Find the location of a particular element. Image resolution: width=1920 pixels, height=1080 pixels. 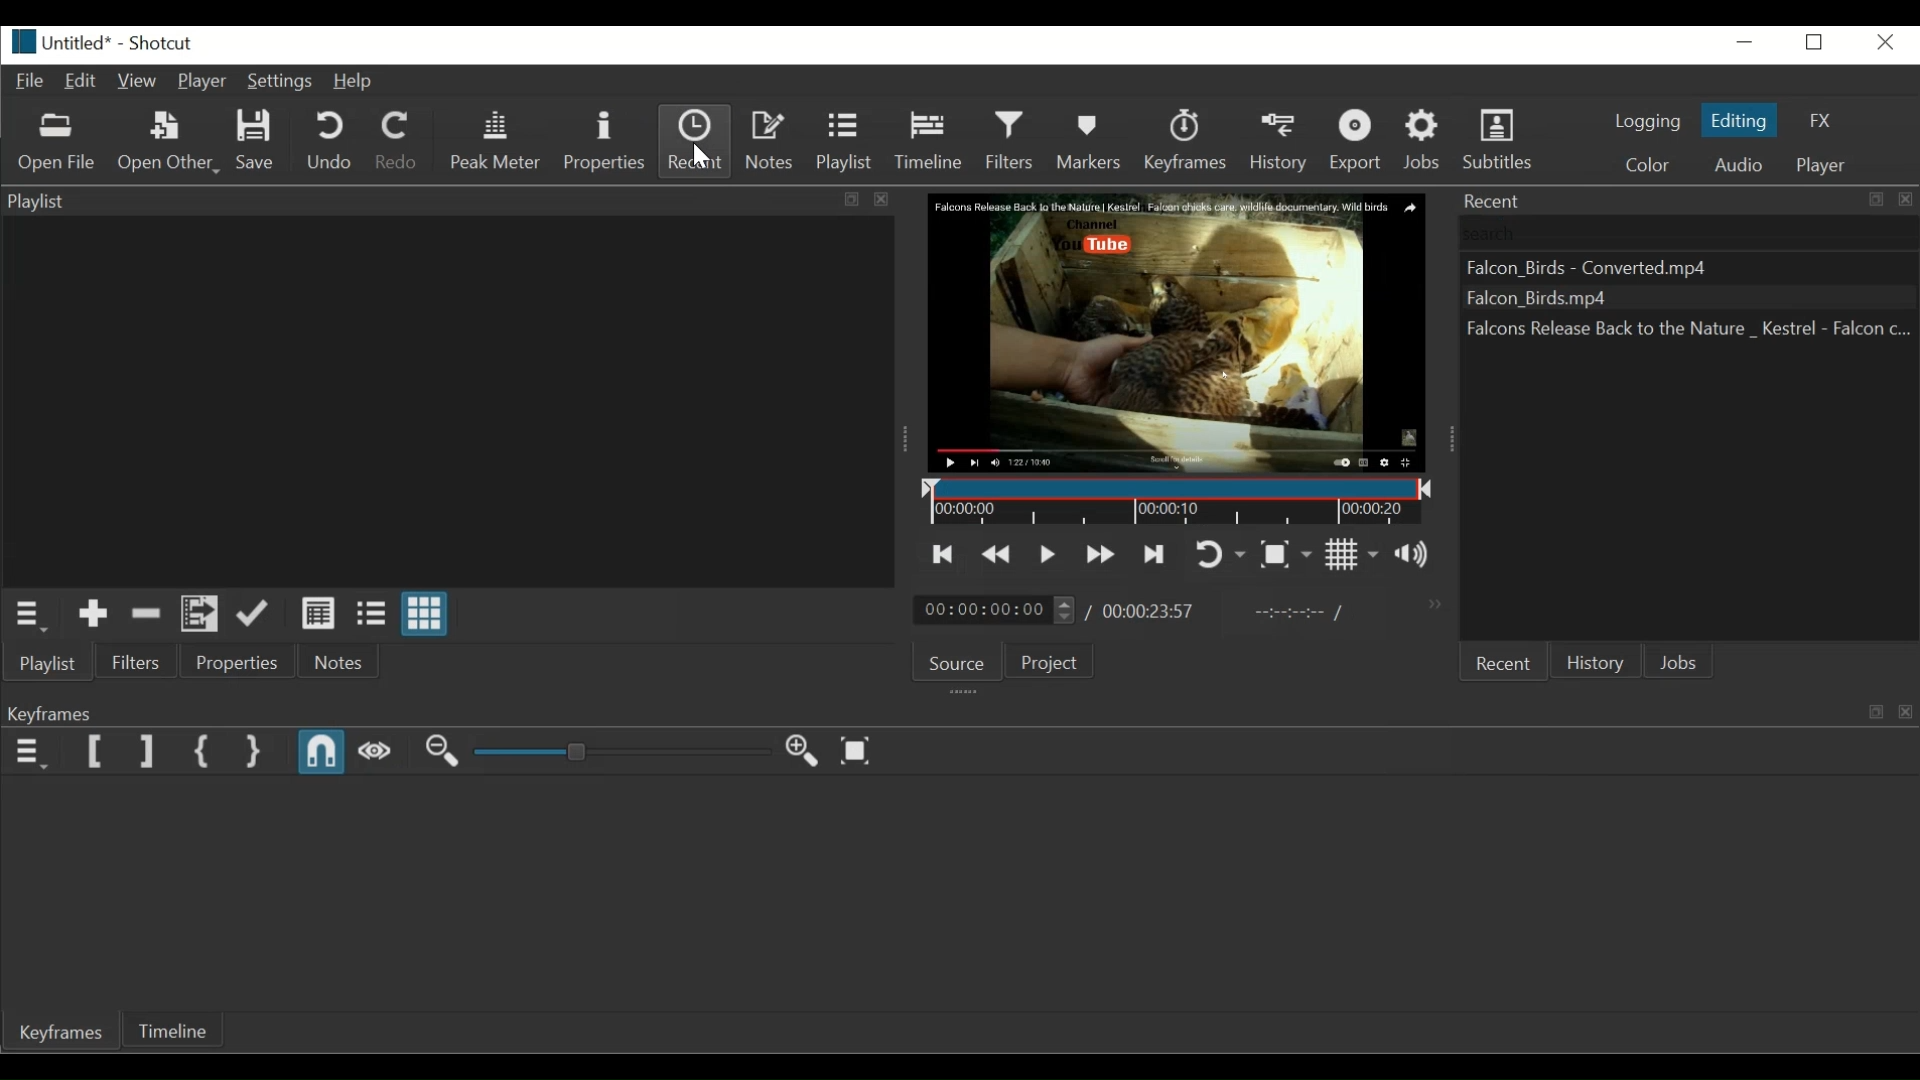

Recent is located at coordinates (1508, 661).